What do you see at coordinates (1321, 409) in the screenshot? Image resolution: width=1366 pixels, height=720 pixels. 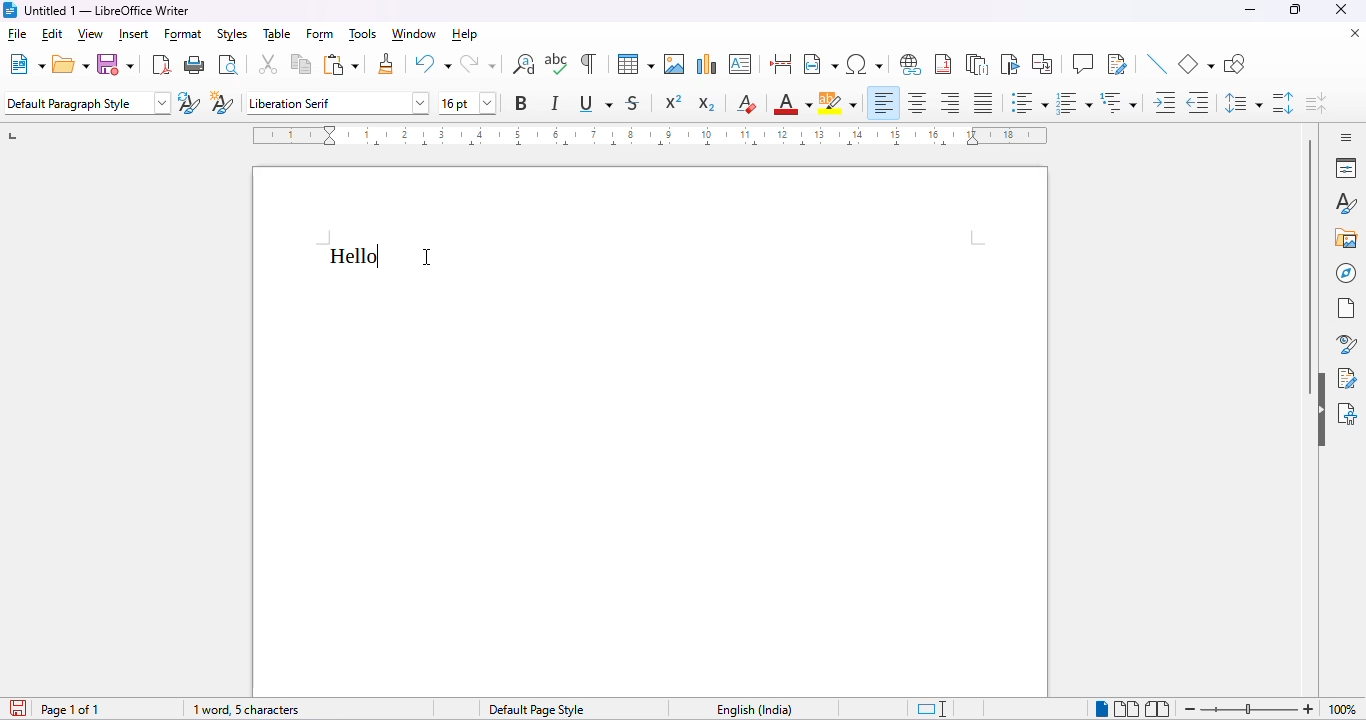 I see `hide` at bounding box center [1321, 409].